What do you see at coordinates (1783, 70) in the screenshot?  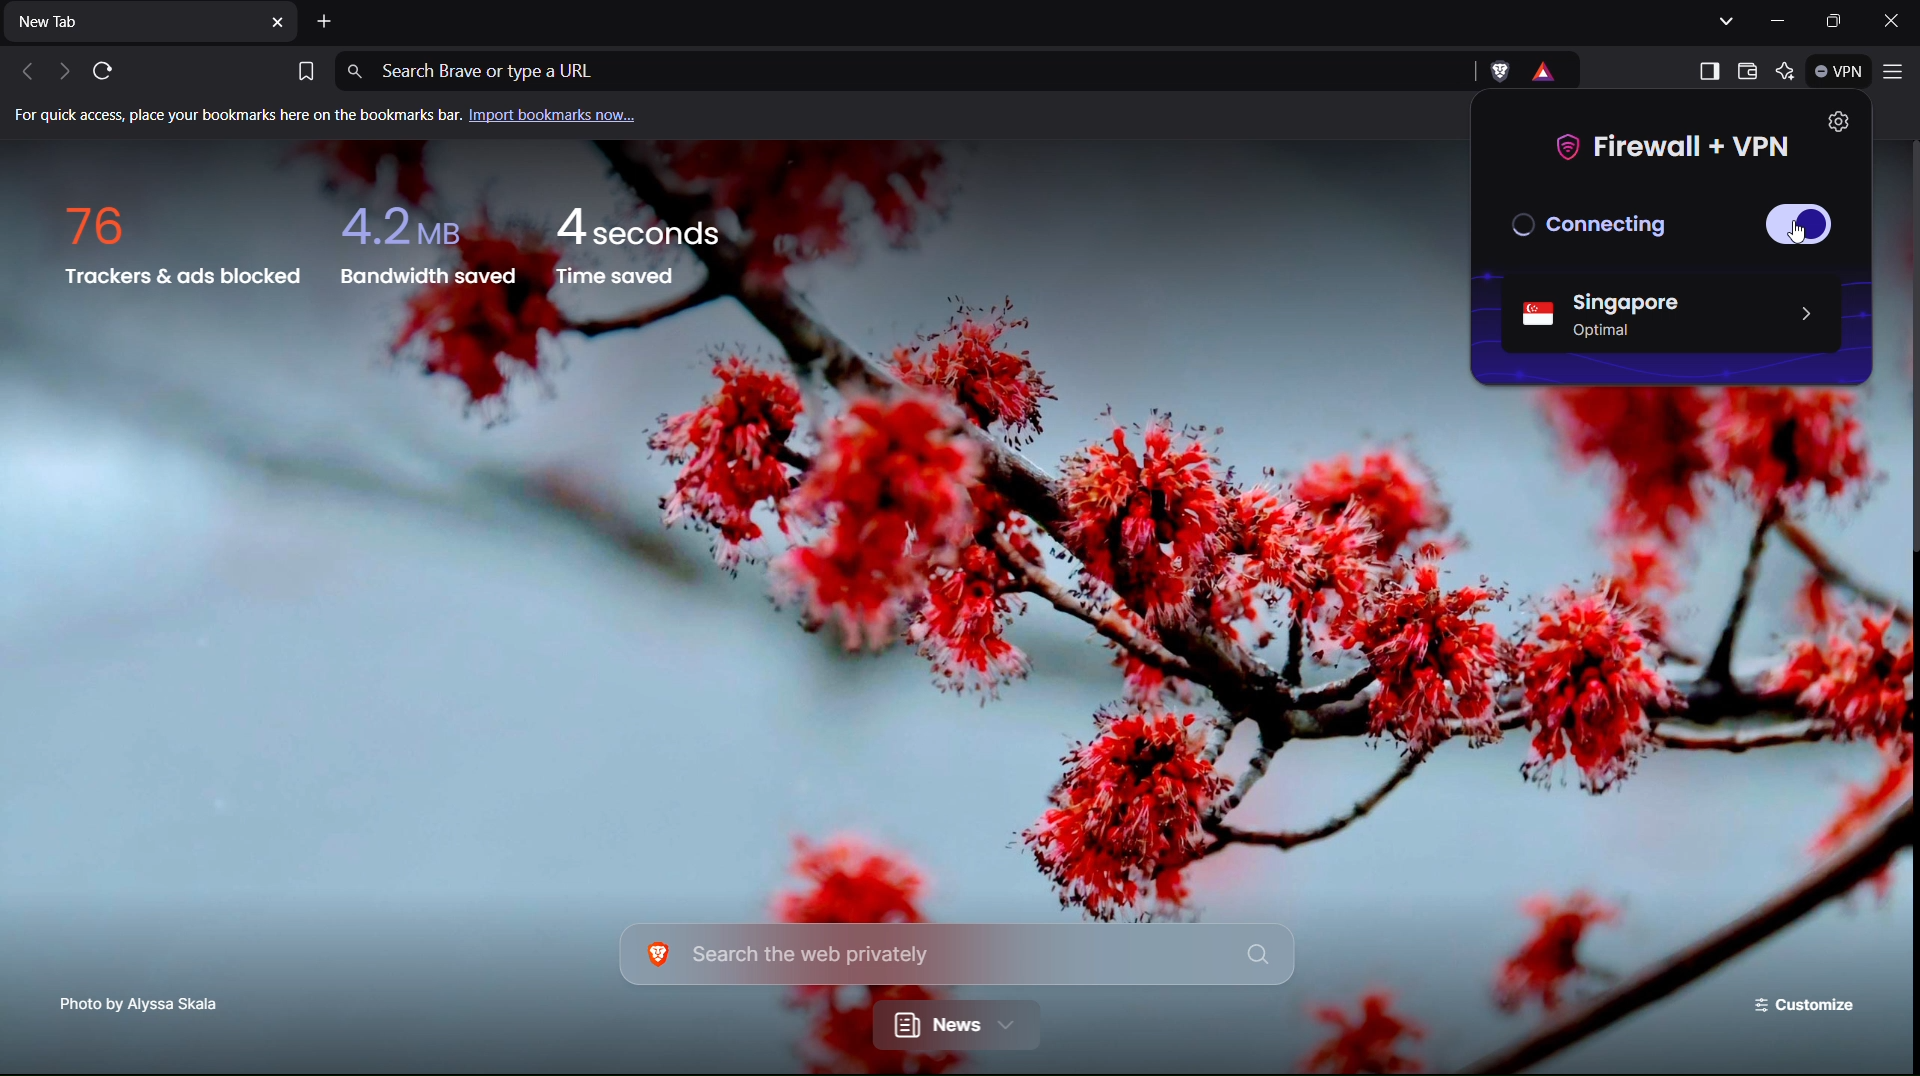 I see `Leo AI` at bounding box center [1783, 70].